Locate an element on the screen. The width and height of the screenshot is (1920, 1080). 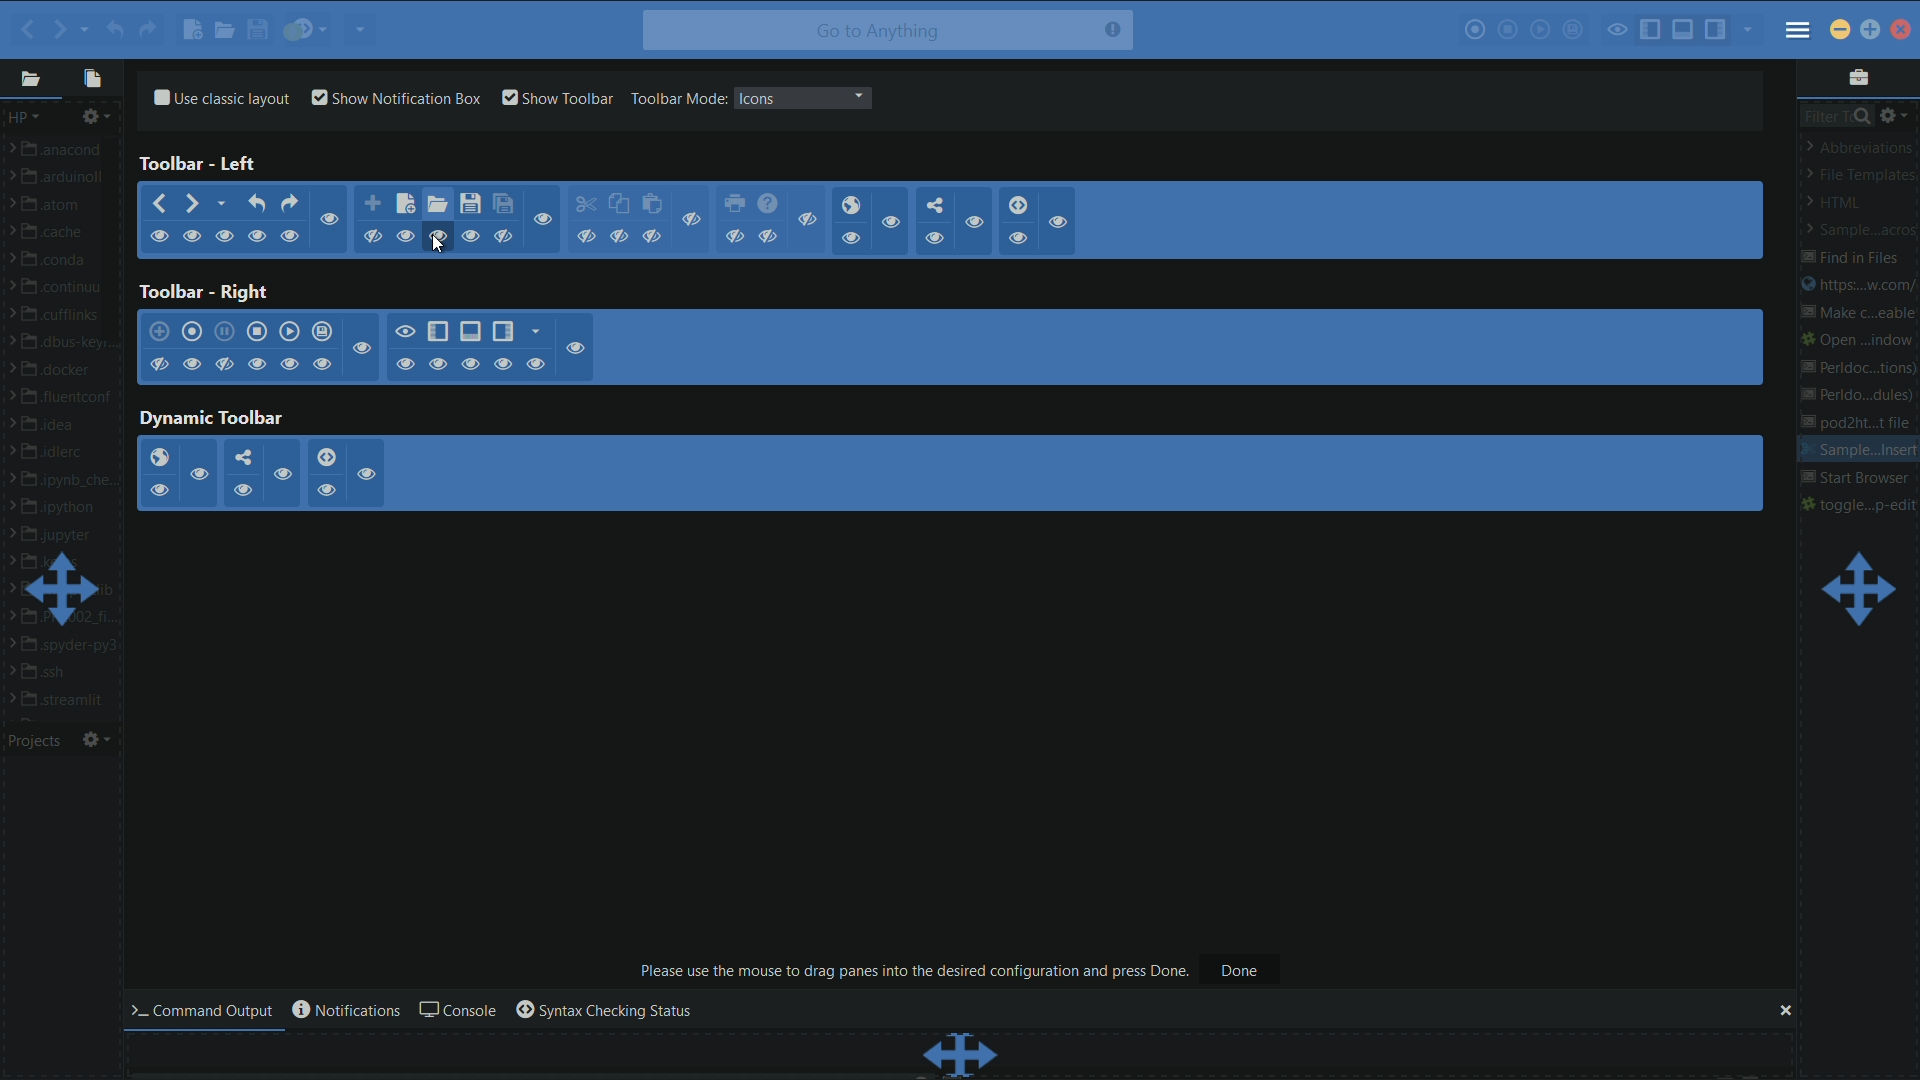
open file is located at coordinates (438, 206).